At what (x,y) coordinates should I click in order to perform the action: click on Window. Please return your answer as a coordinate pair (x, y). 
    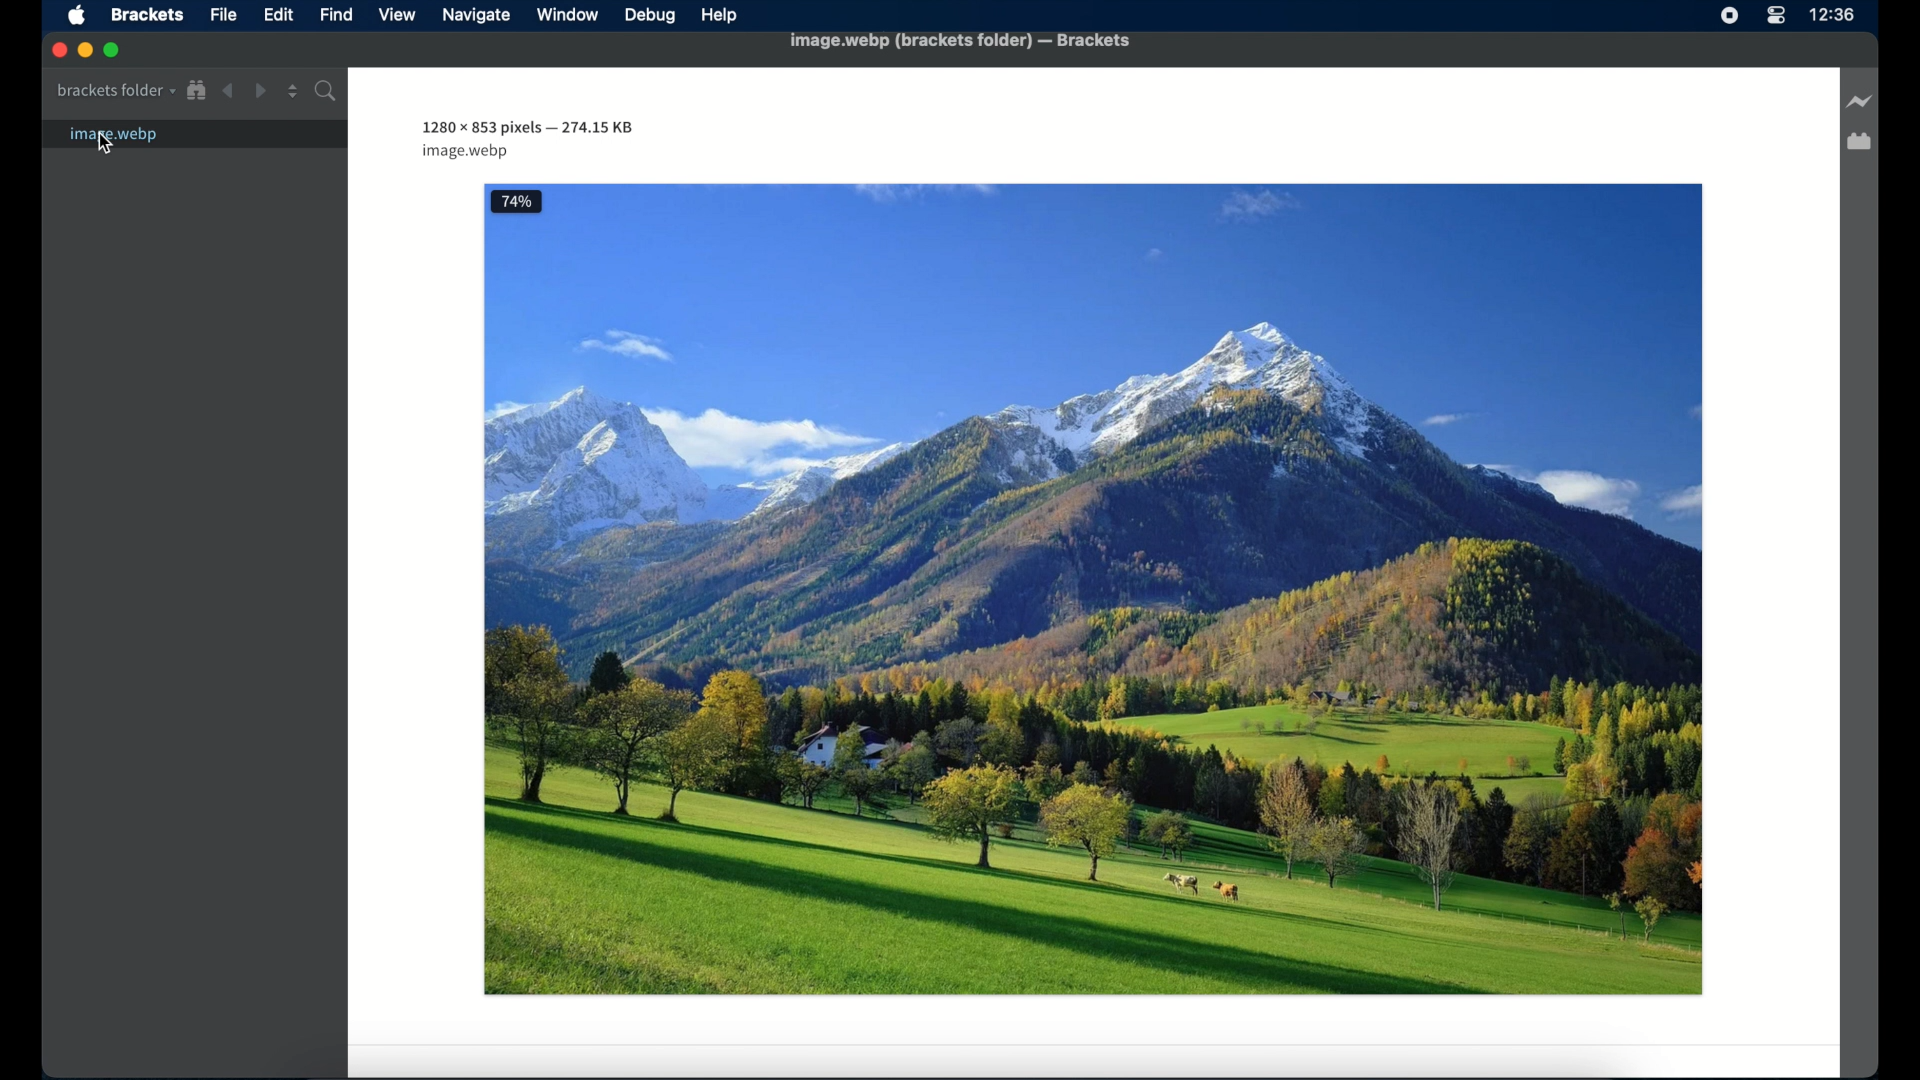
    Looking at the image, I should click on (566, 17).